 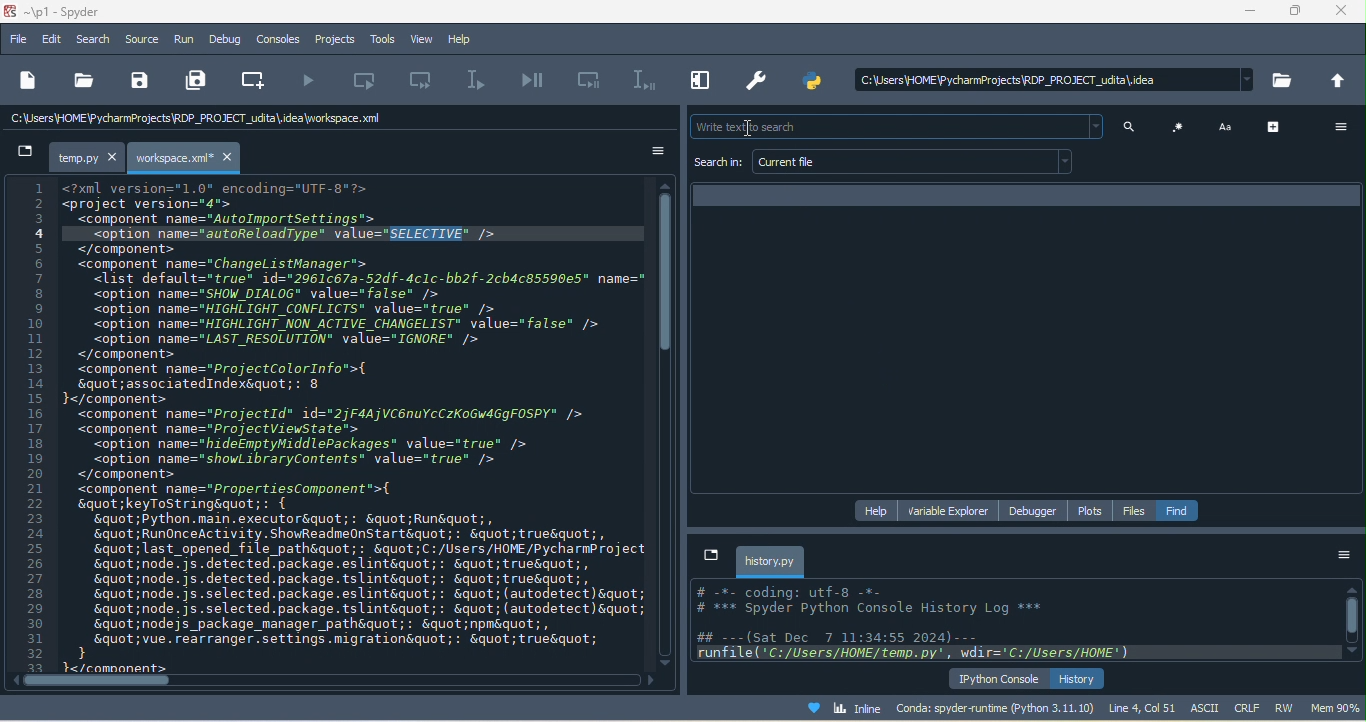 What do you see at coordinates (1079, 678) in the screenshot?
I see `history` at bounding box center [1079, 678].